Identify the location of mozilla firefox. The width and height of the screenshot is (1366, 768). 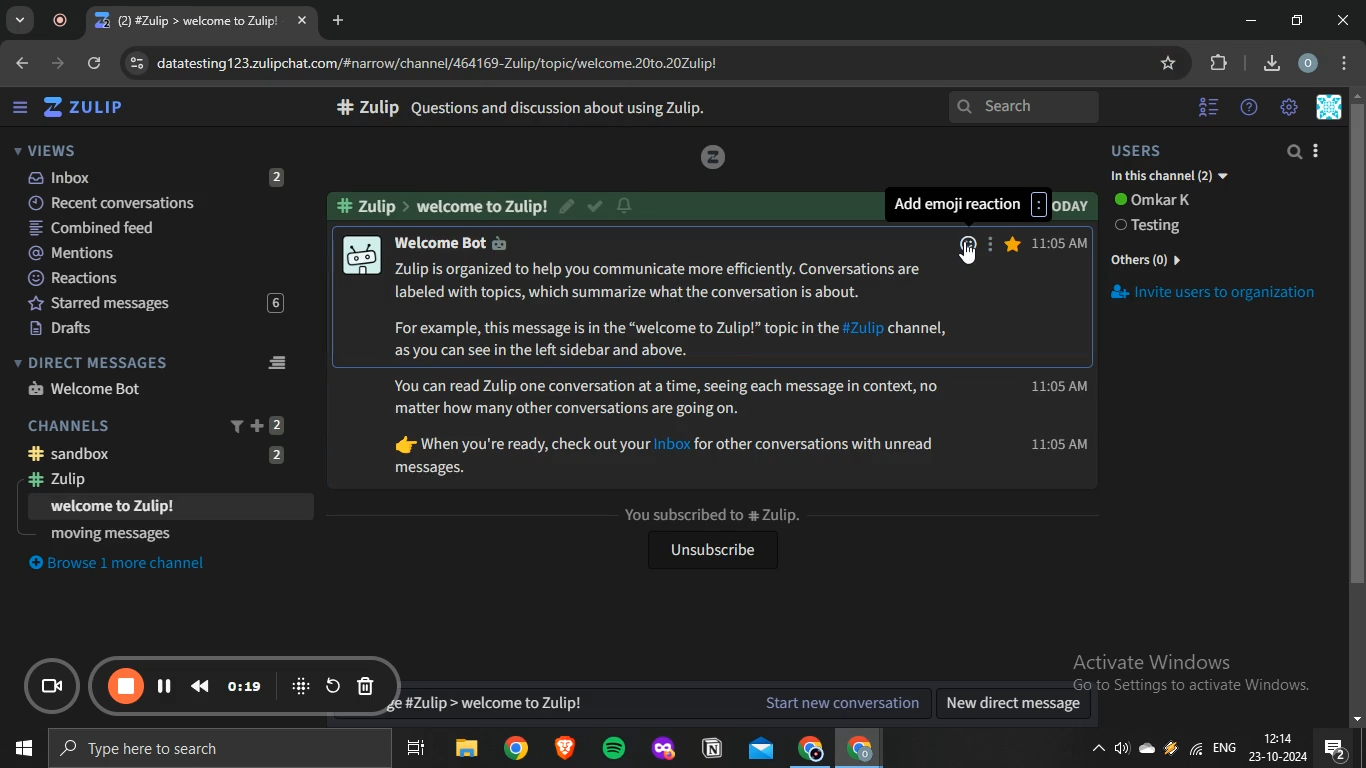
(662, 749).